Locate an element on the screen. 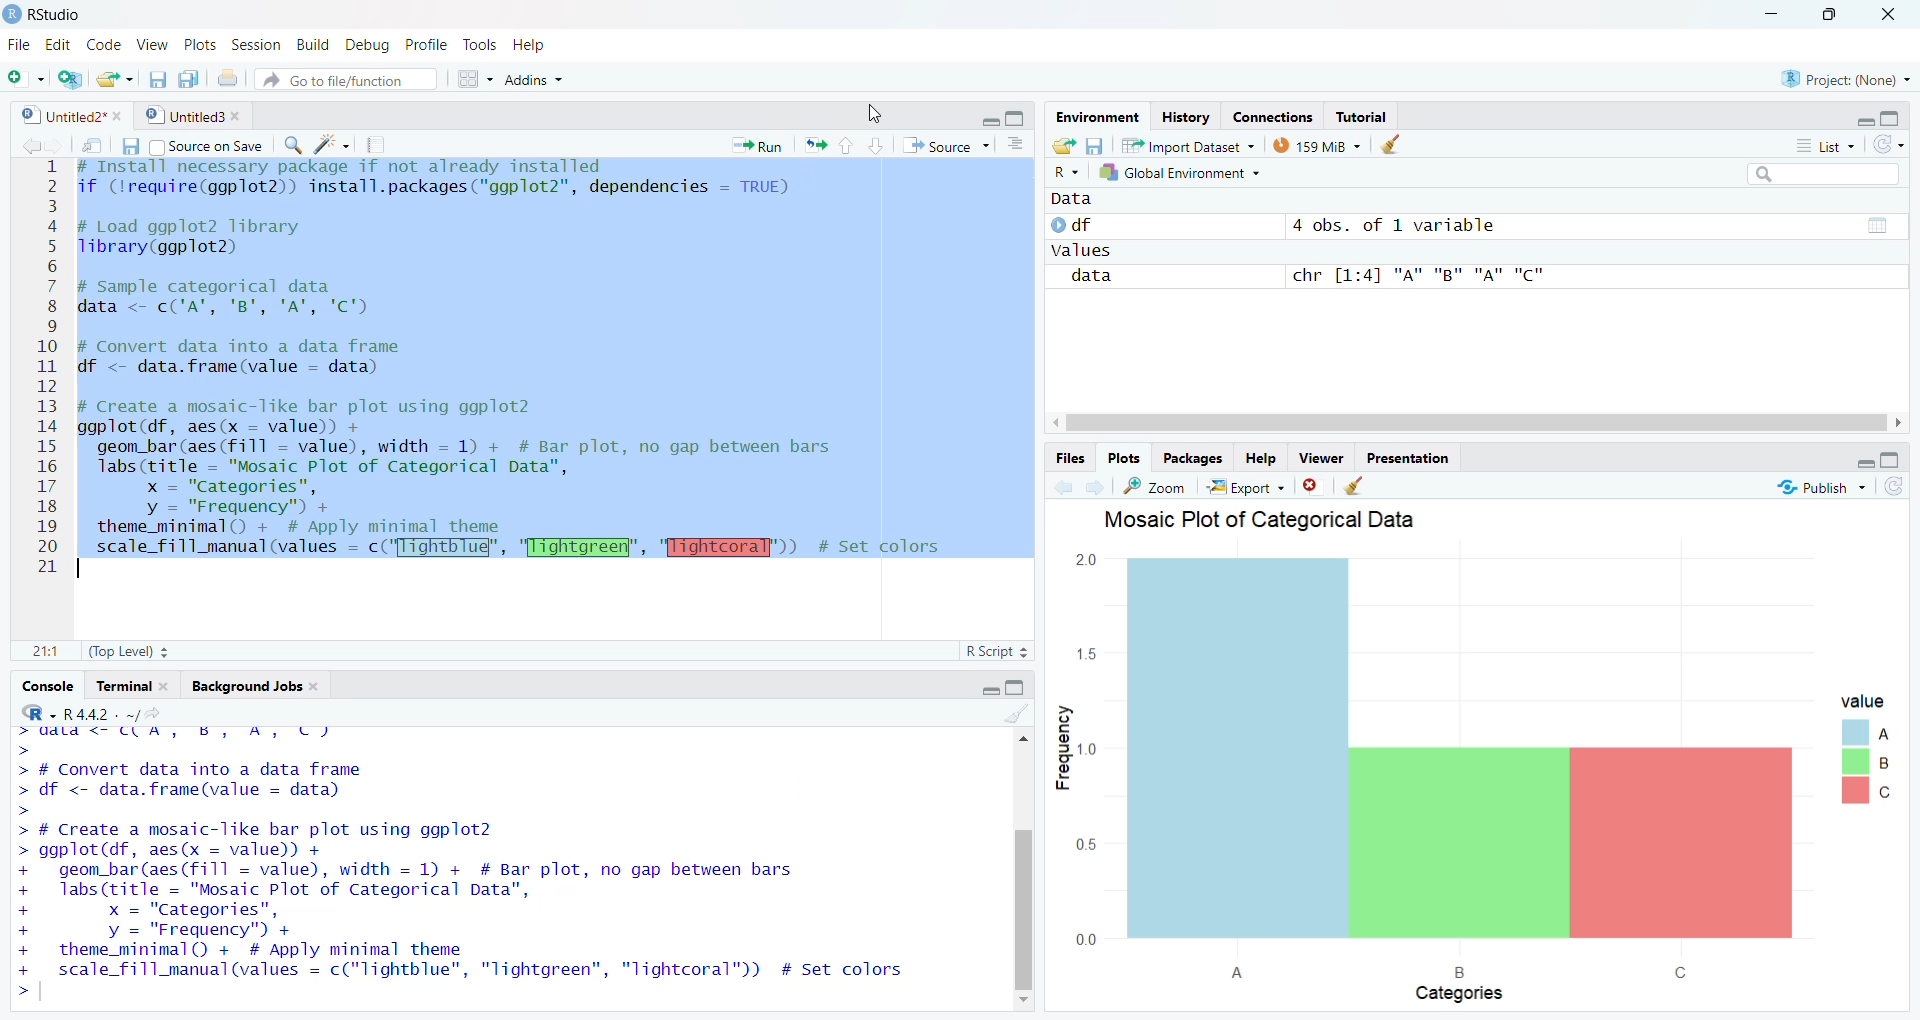 This screenshot has height=1020, width=1920. Source is located at coordinates (944, 148).